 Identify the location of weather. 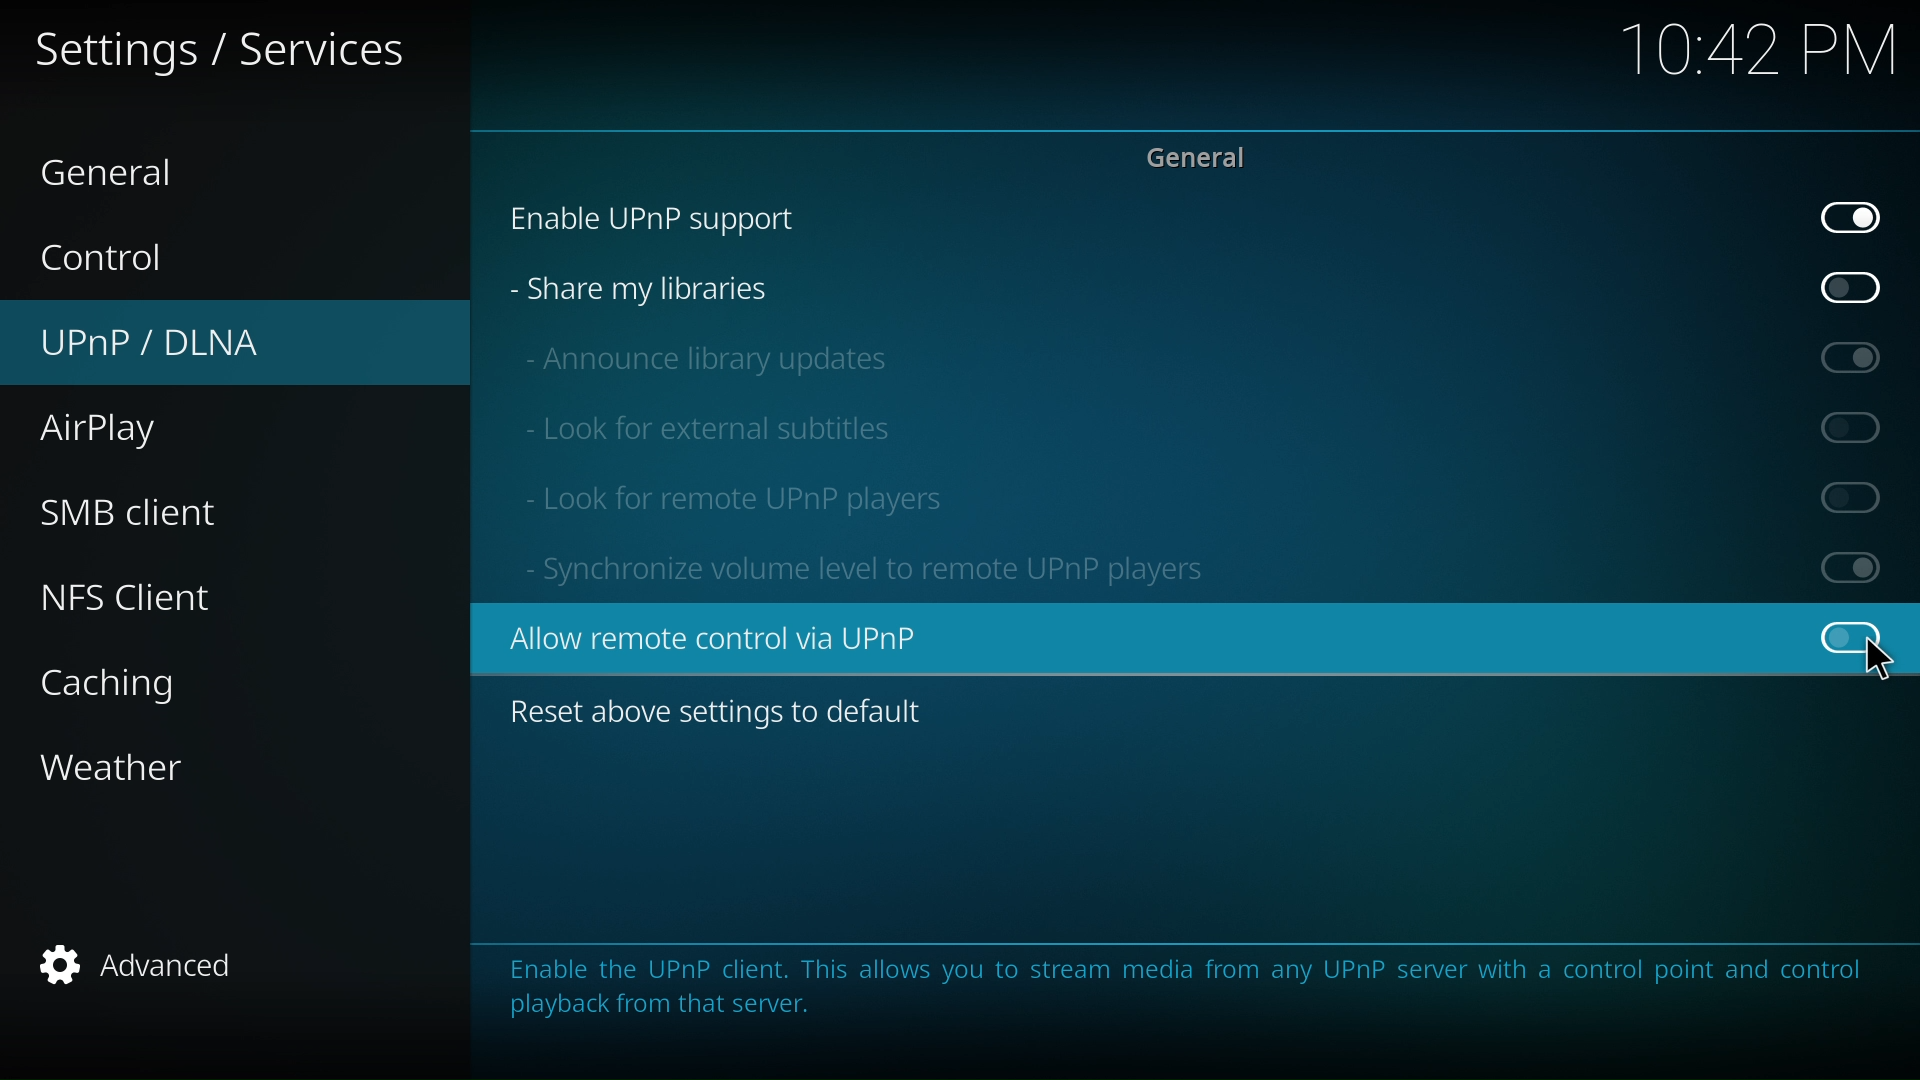
(136, 765).